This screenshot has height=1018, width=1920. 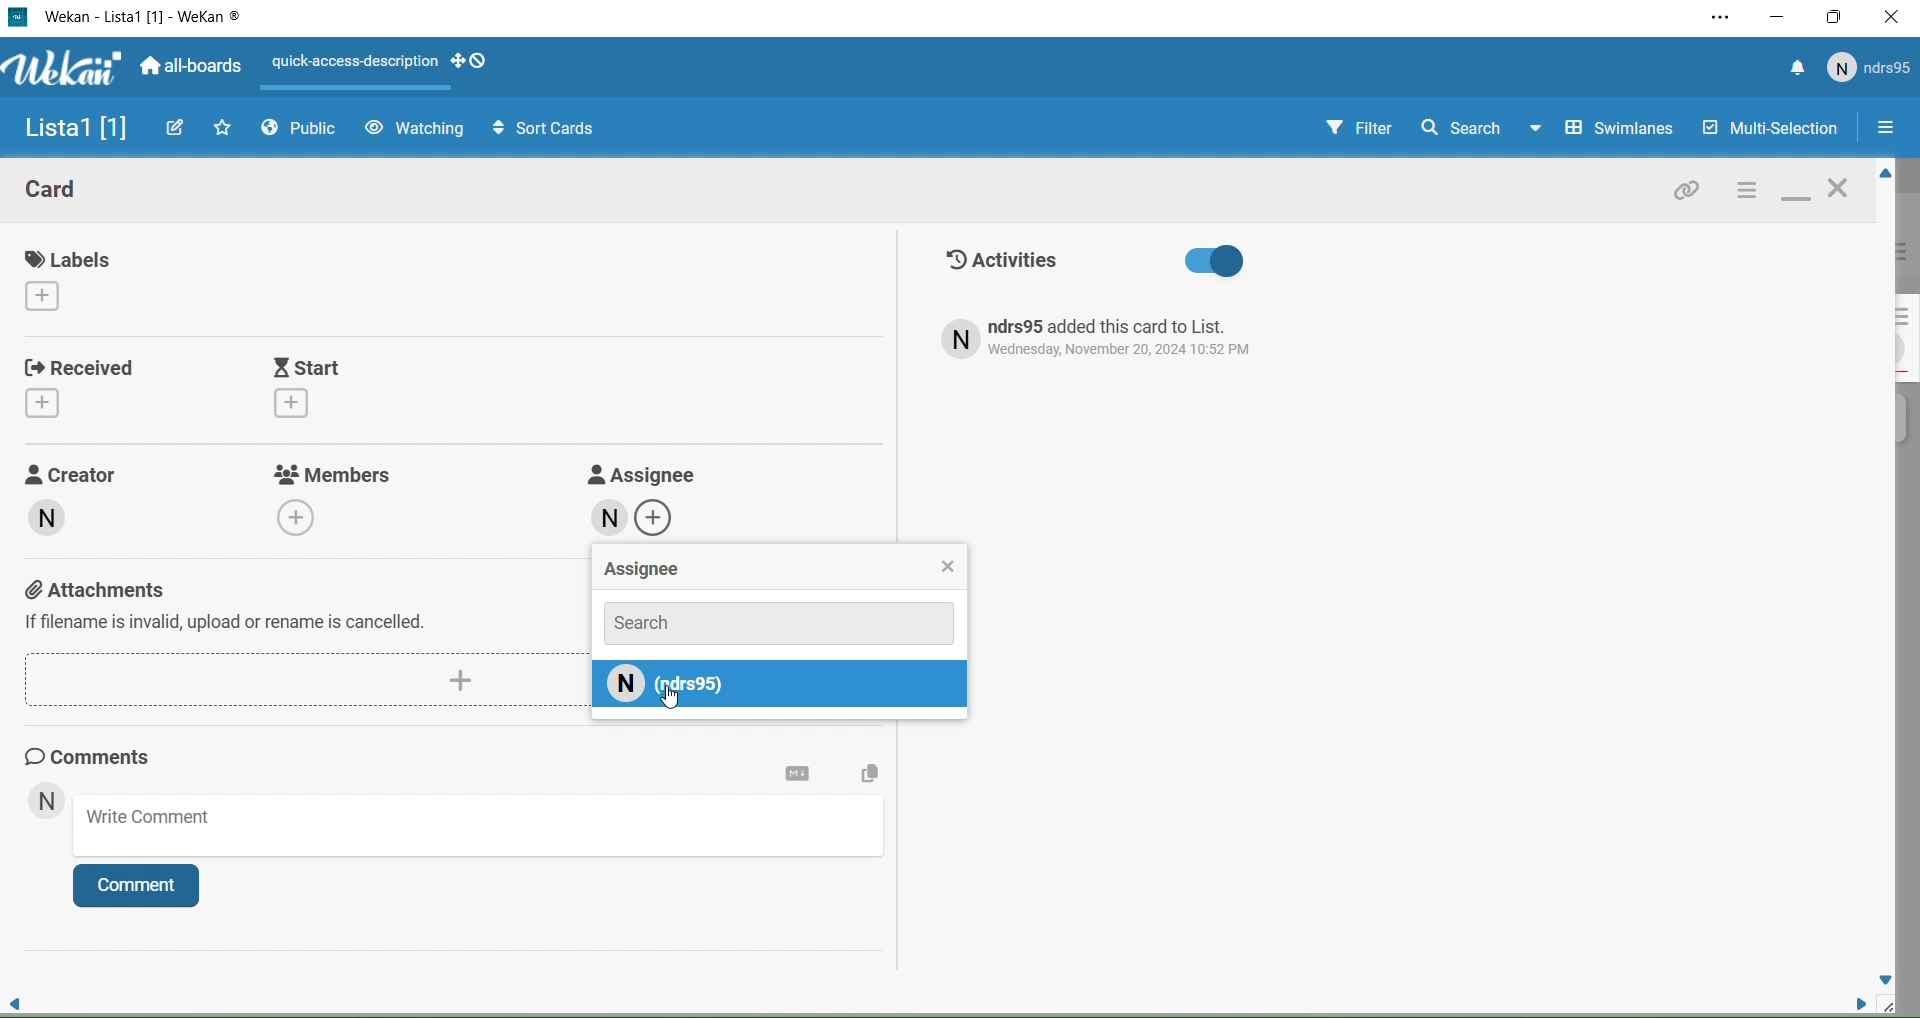 What do you see at coordinates (355, 65) in the screenshot?
I see `Layout Actions` at bounding box center [355, 65].